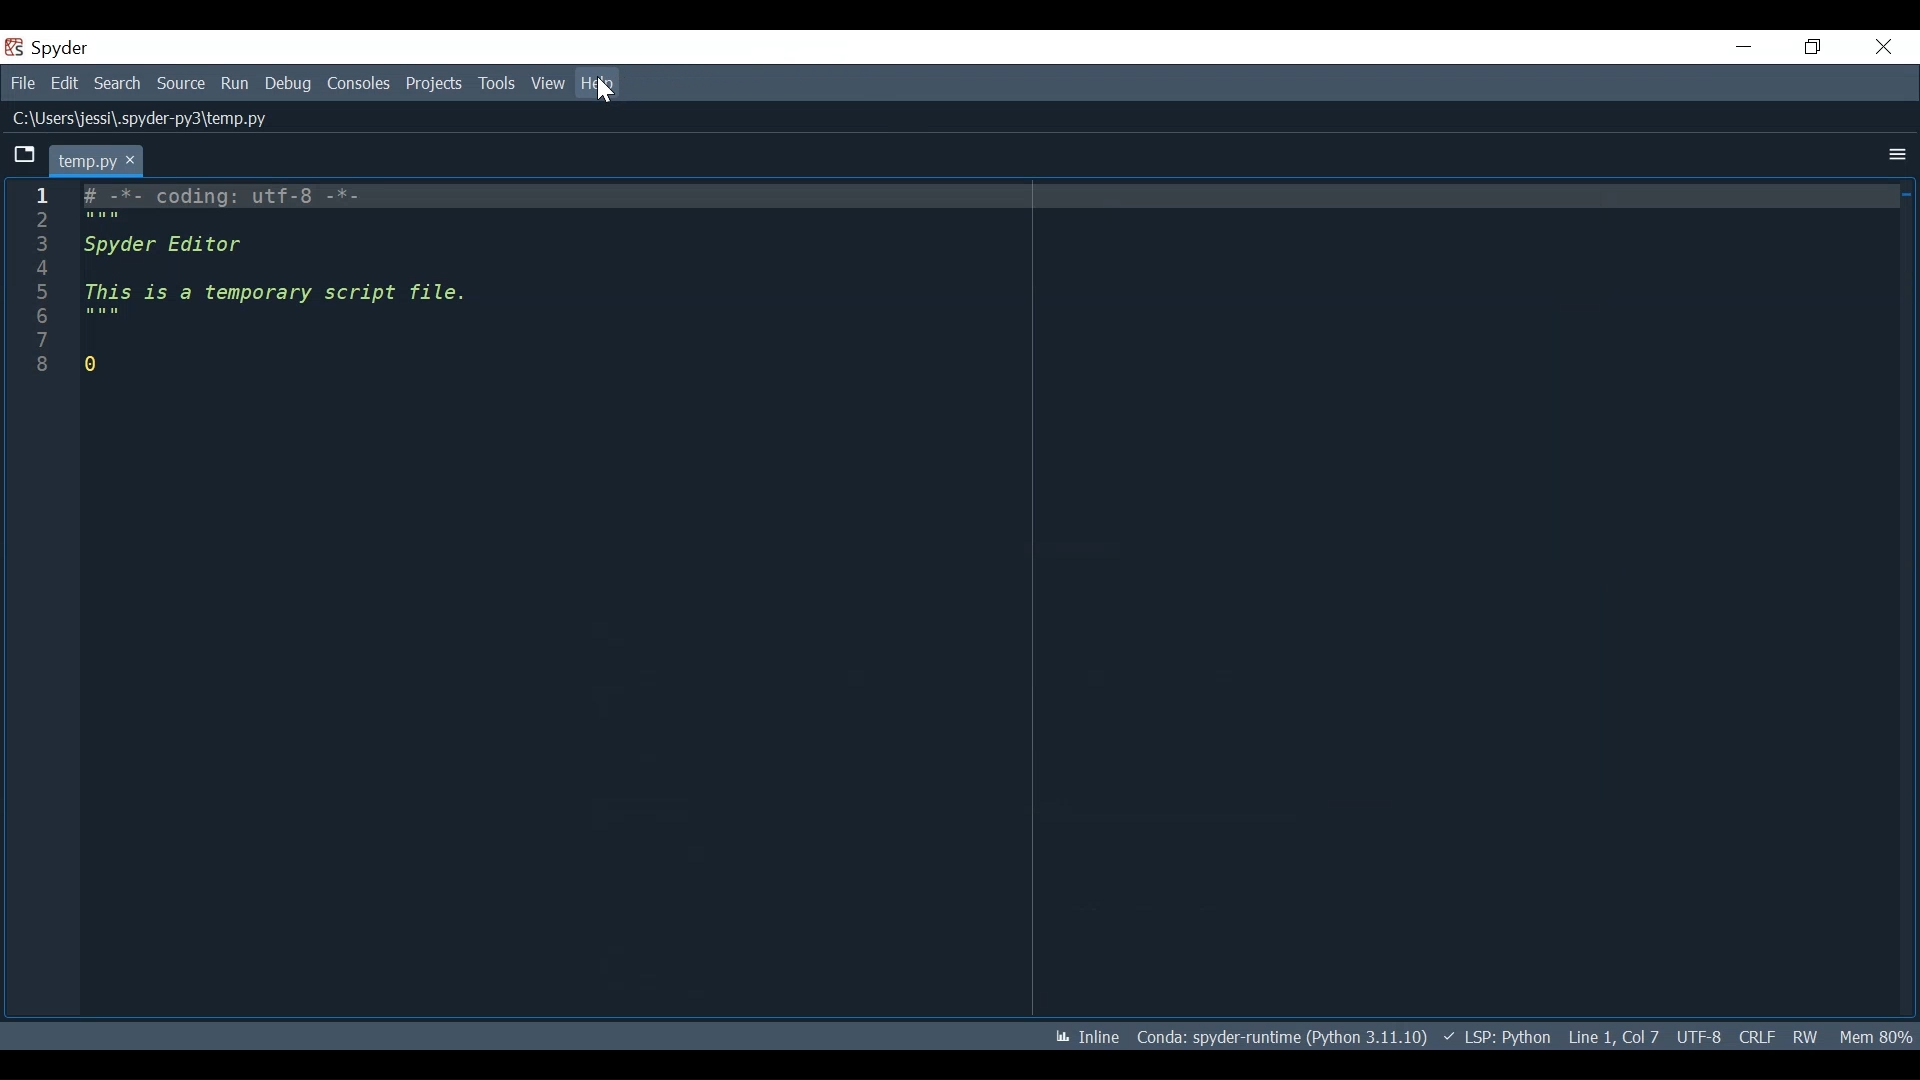 This screenshot has height=1080, width=1920. I want to click on Minimize, so click(1743, 46).